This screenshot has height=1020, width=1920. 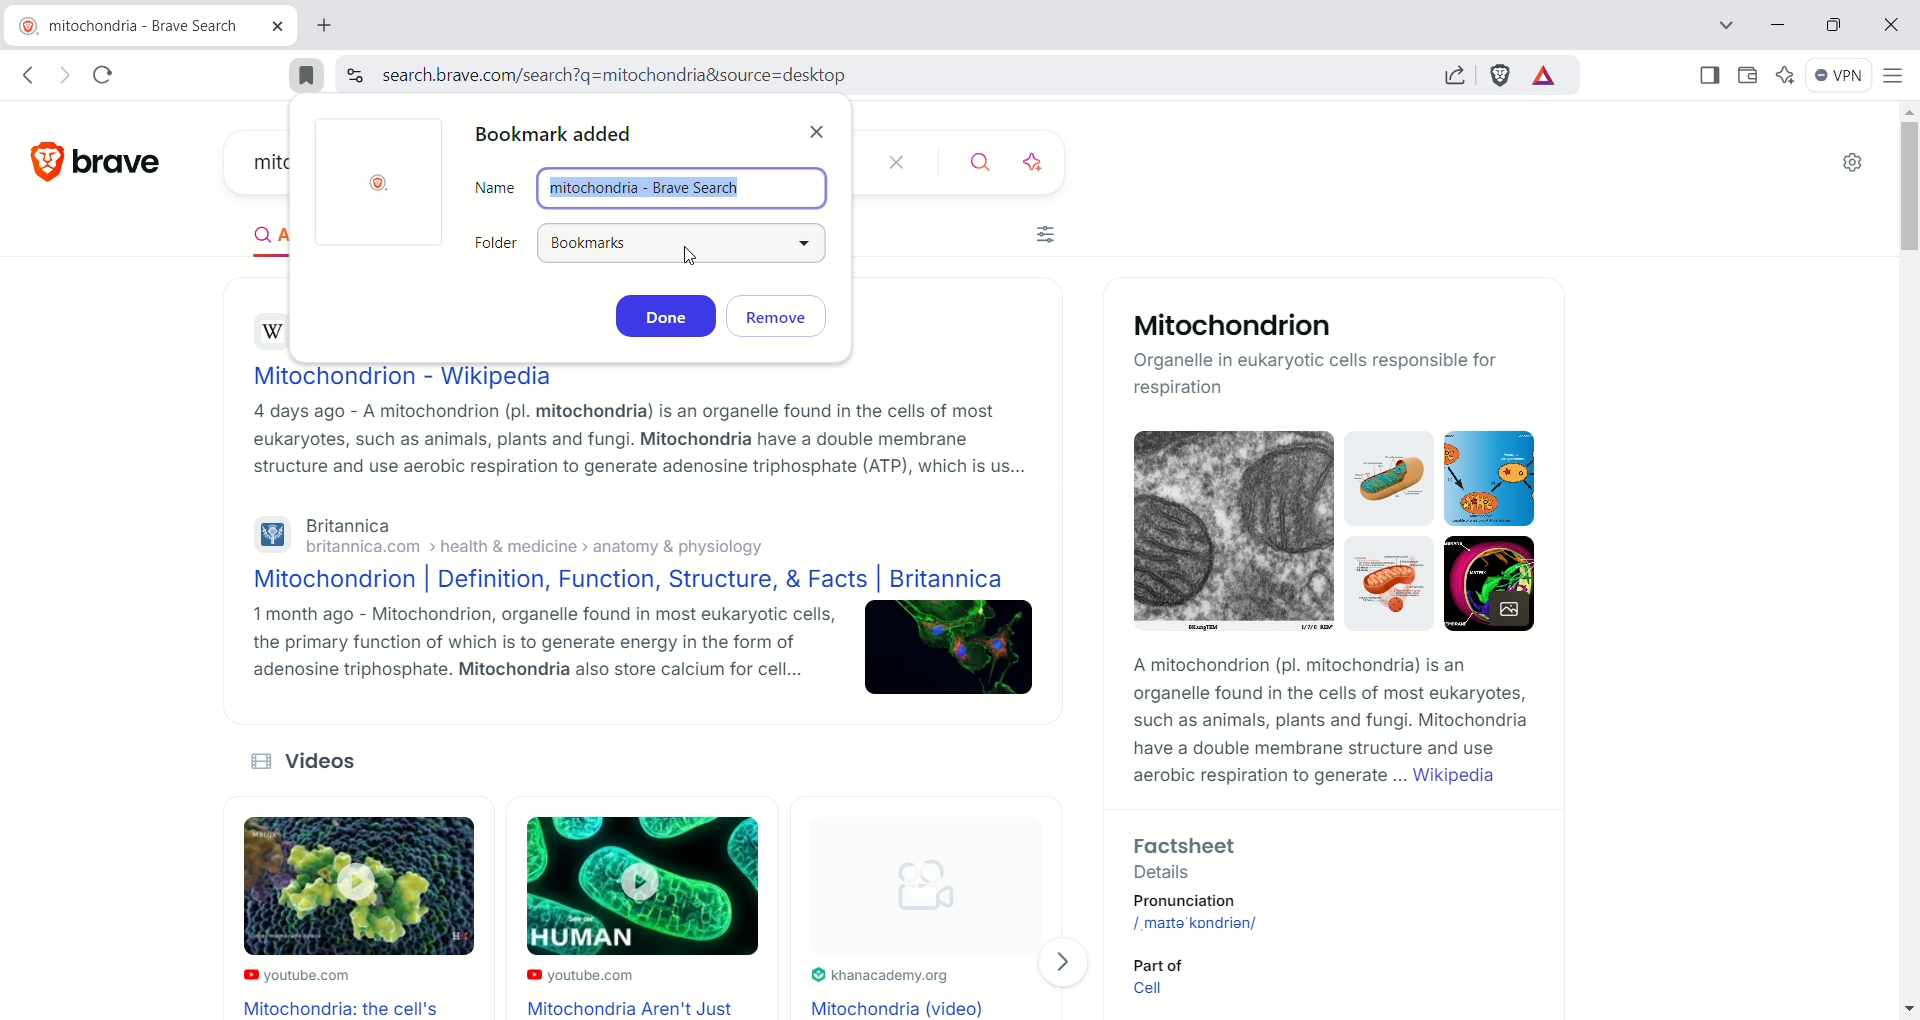 What do you see at coordinates (105, 73) in the screenshot?
I see `reload` at bounding box center [105, 73].